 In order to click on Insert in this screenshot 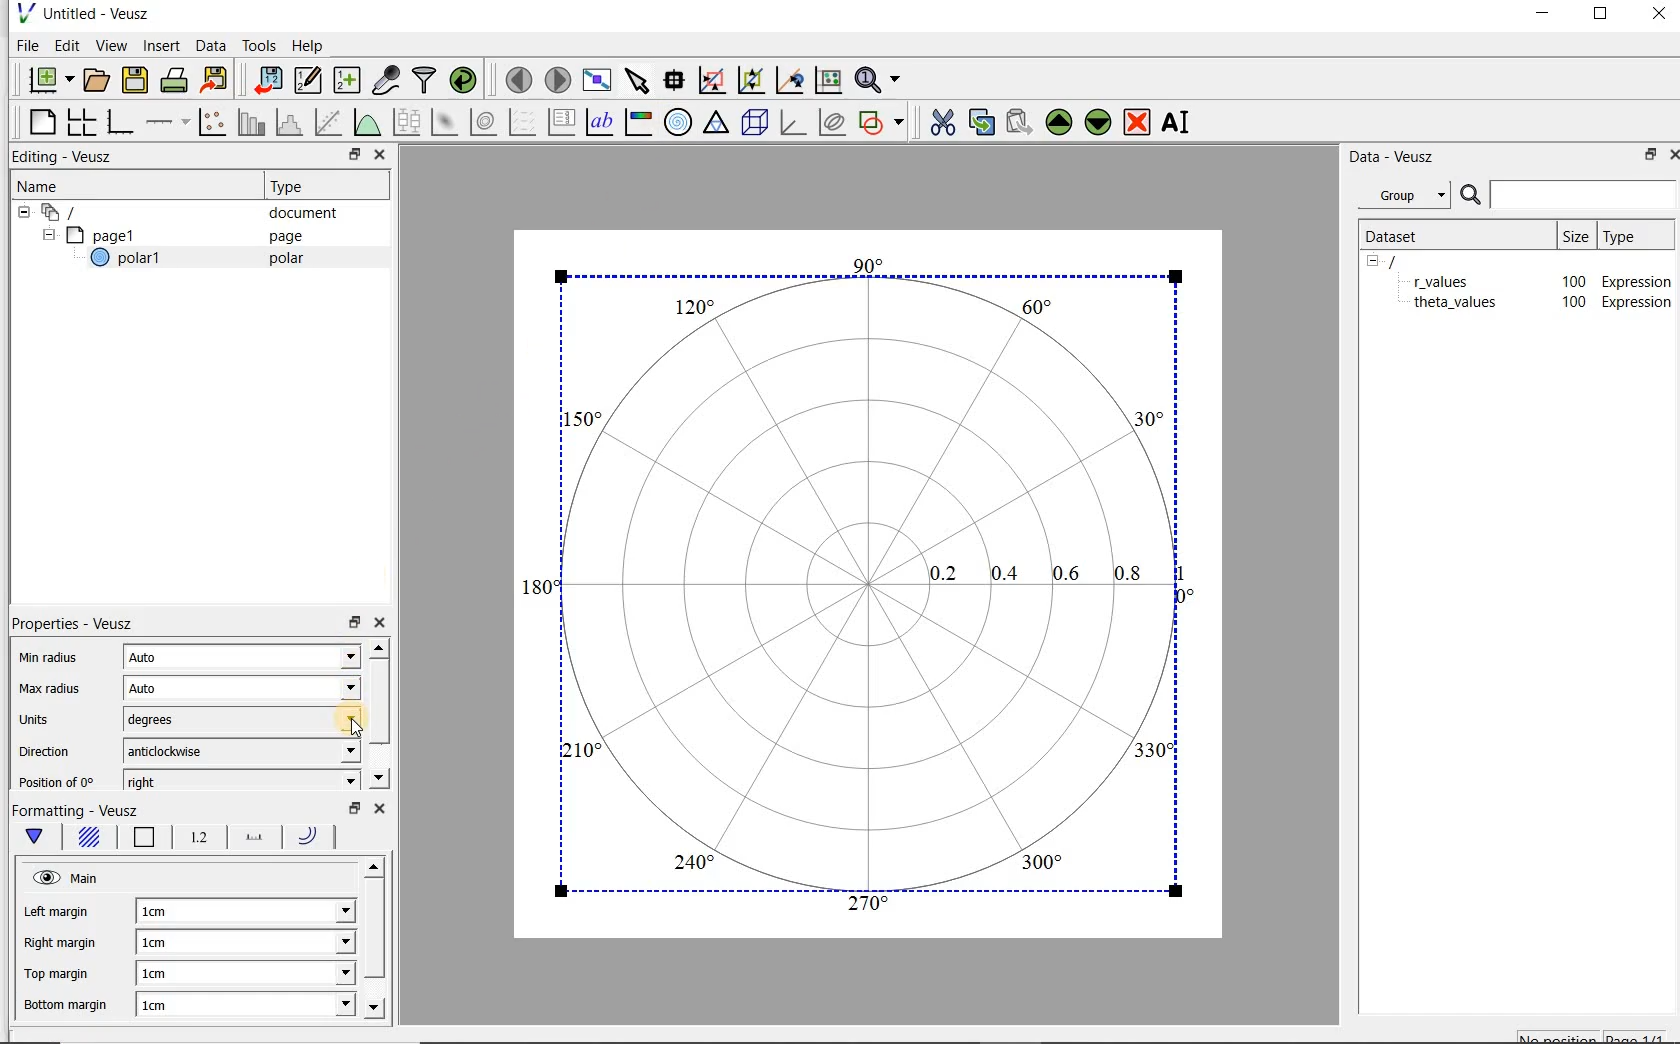, I will do `click(164, 45)`.